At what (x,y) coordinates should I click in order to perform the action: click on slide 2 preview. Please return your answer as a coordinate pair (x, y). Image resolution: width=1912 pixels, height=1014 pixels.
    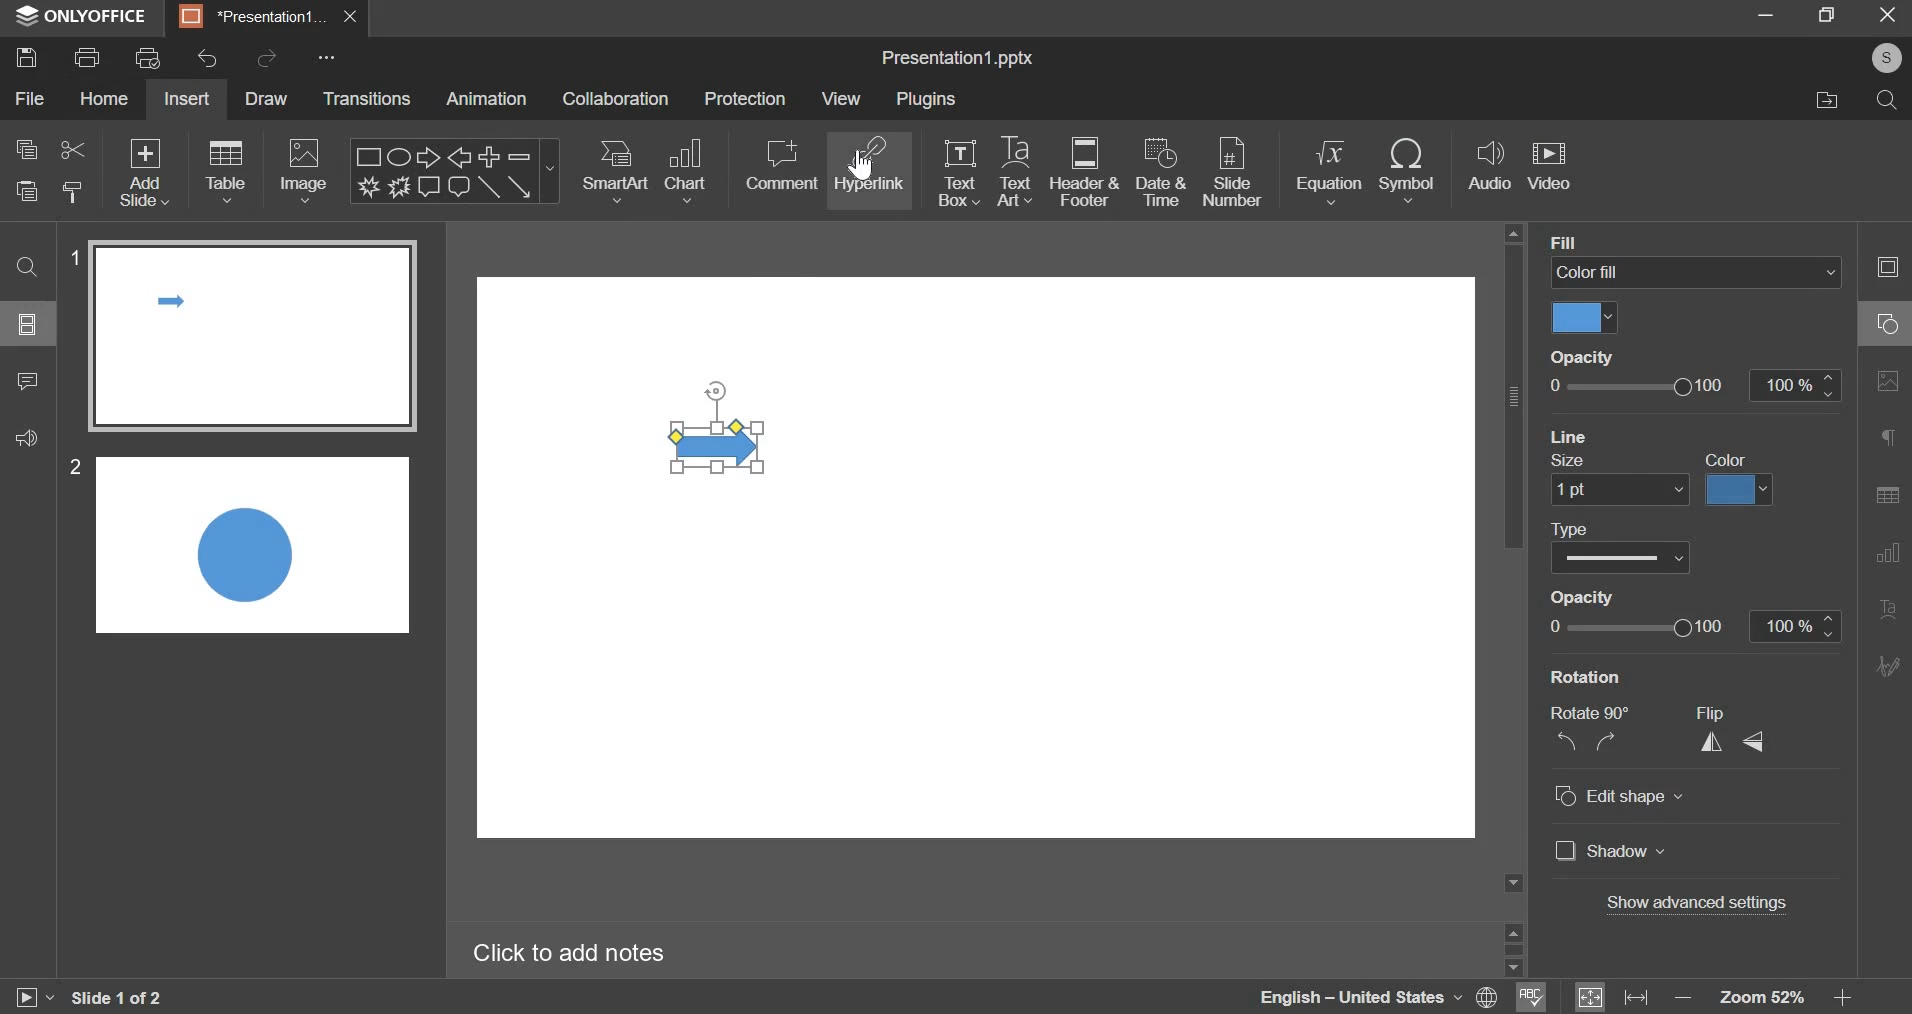
    Looking at the image, I should click on (252, 545).